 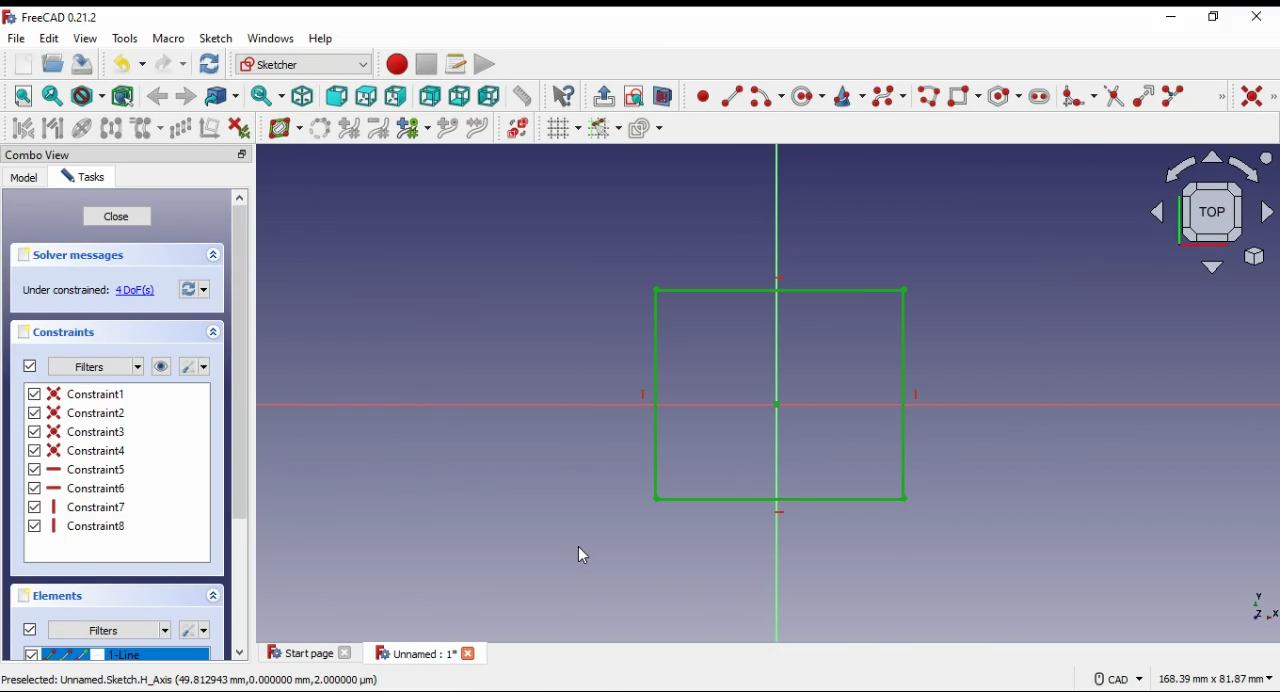 What do you see at coordinates (477, 128) in the screenshot?
I see `join curves` at bounding box center [477, 128].